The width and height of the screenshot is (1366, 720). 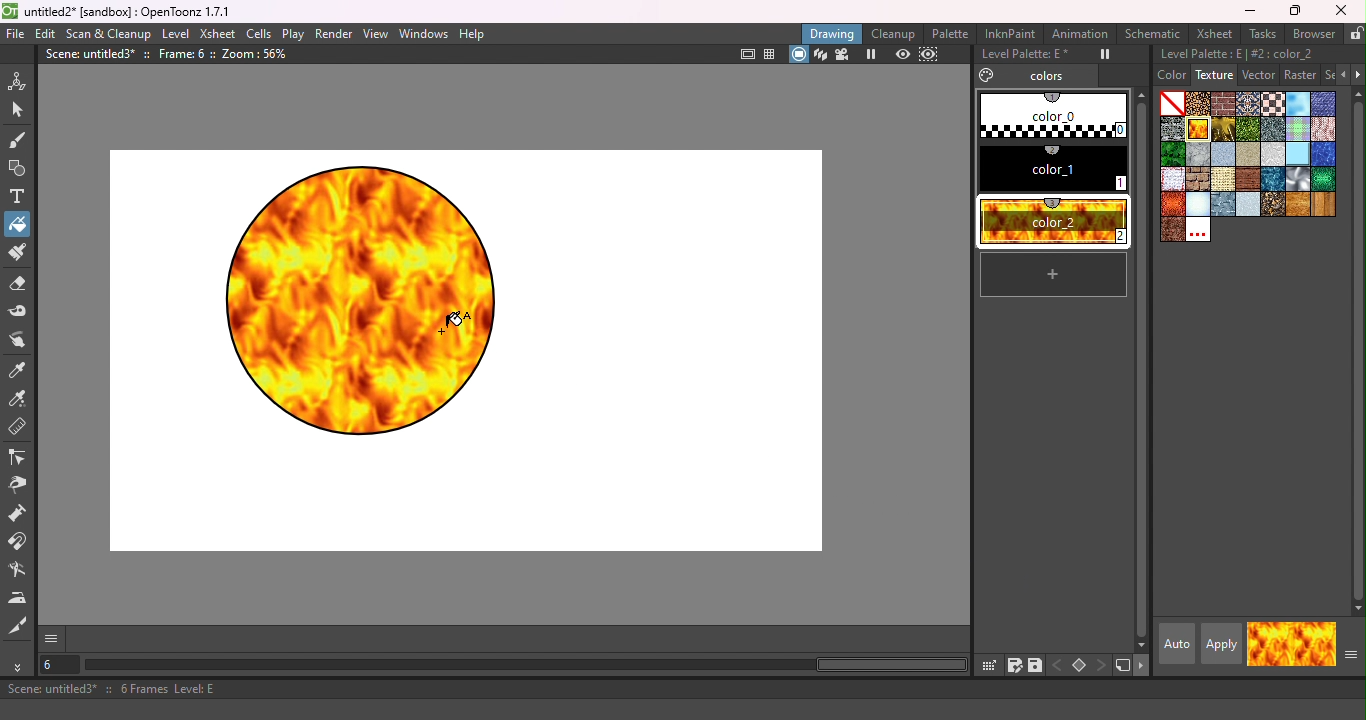 What do you see at coordinates (1099, 55) in the screenshot?
I see `Freeze` at bounding box center [1099, 55].